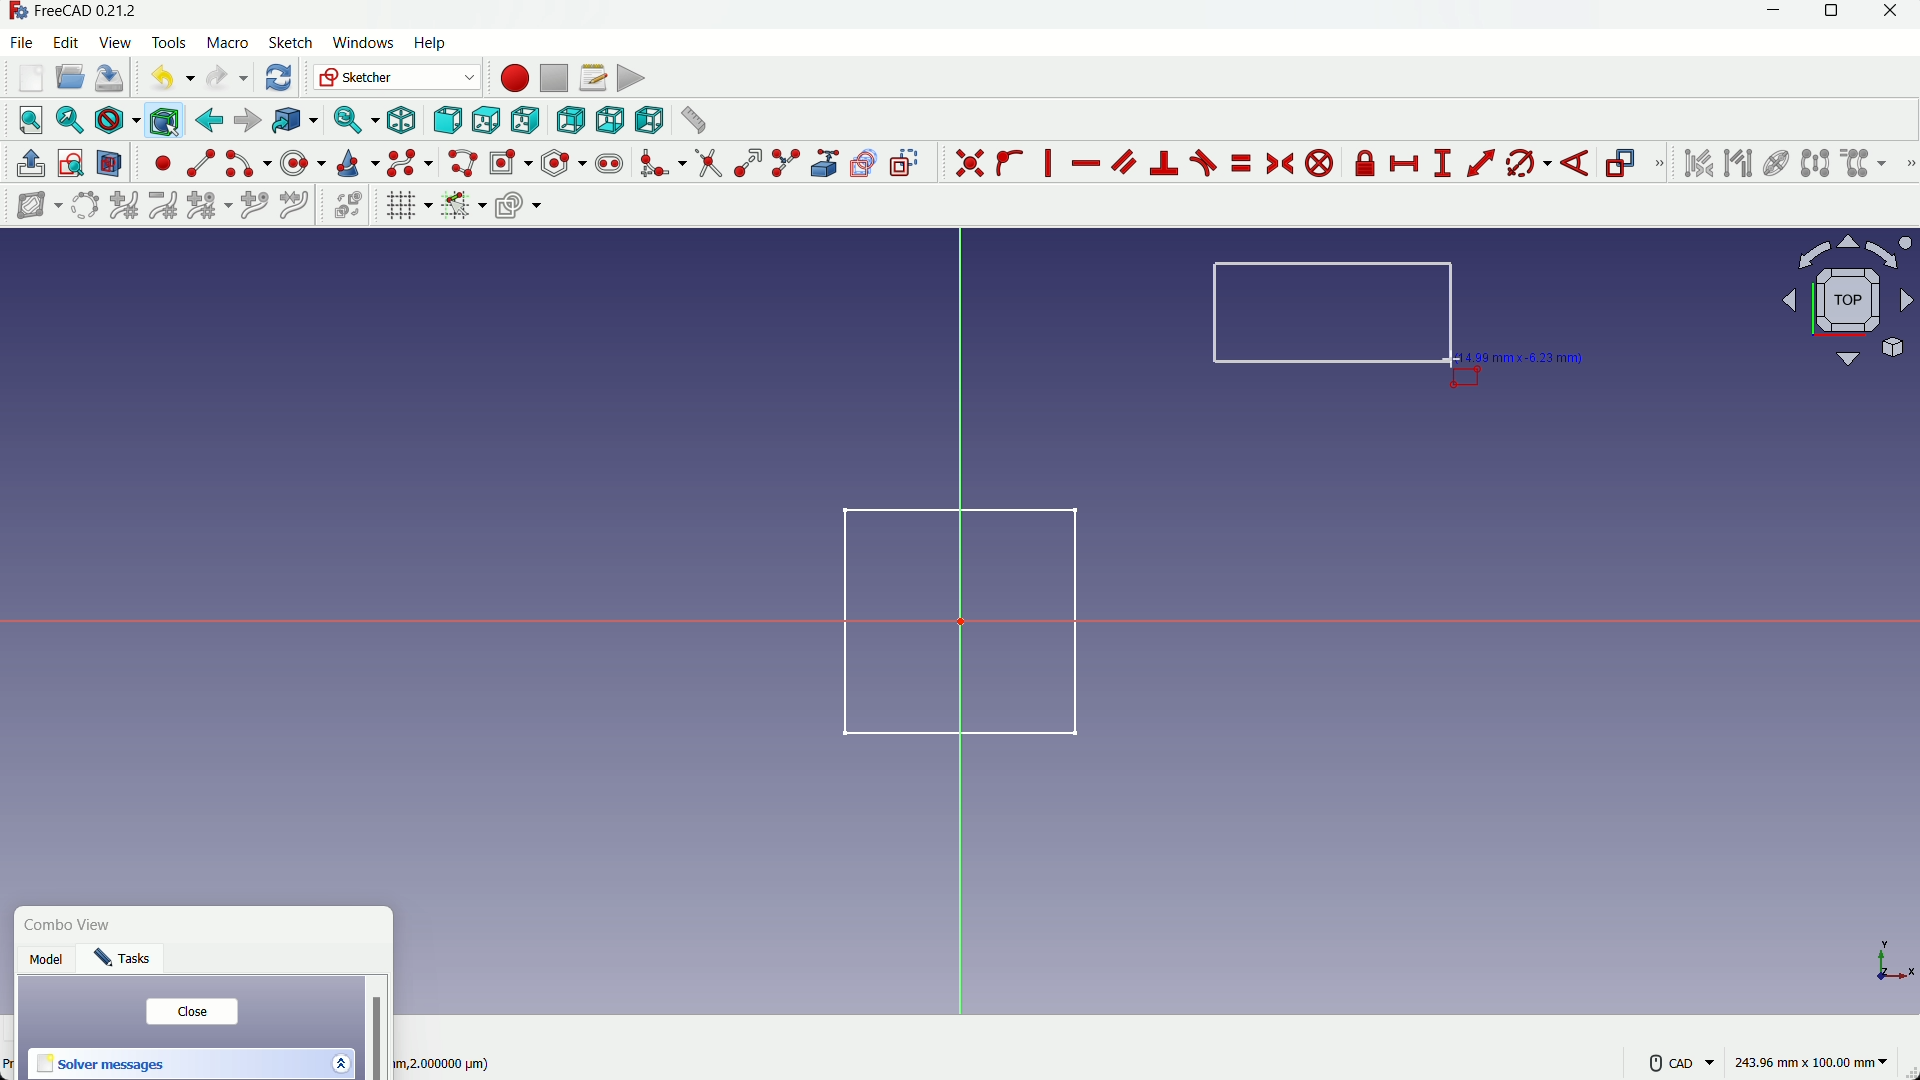 Image resolution: width=1920 pixels, height=1080 pixels. What do you see at coordinates (1888, 957) in the screenshot?
I see `axis` at bounding box center [1888, 957].